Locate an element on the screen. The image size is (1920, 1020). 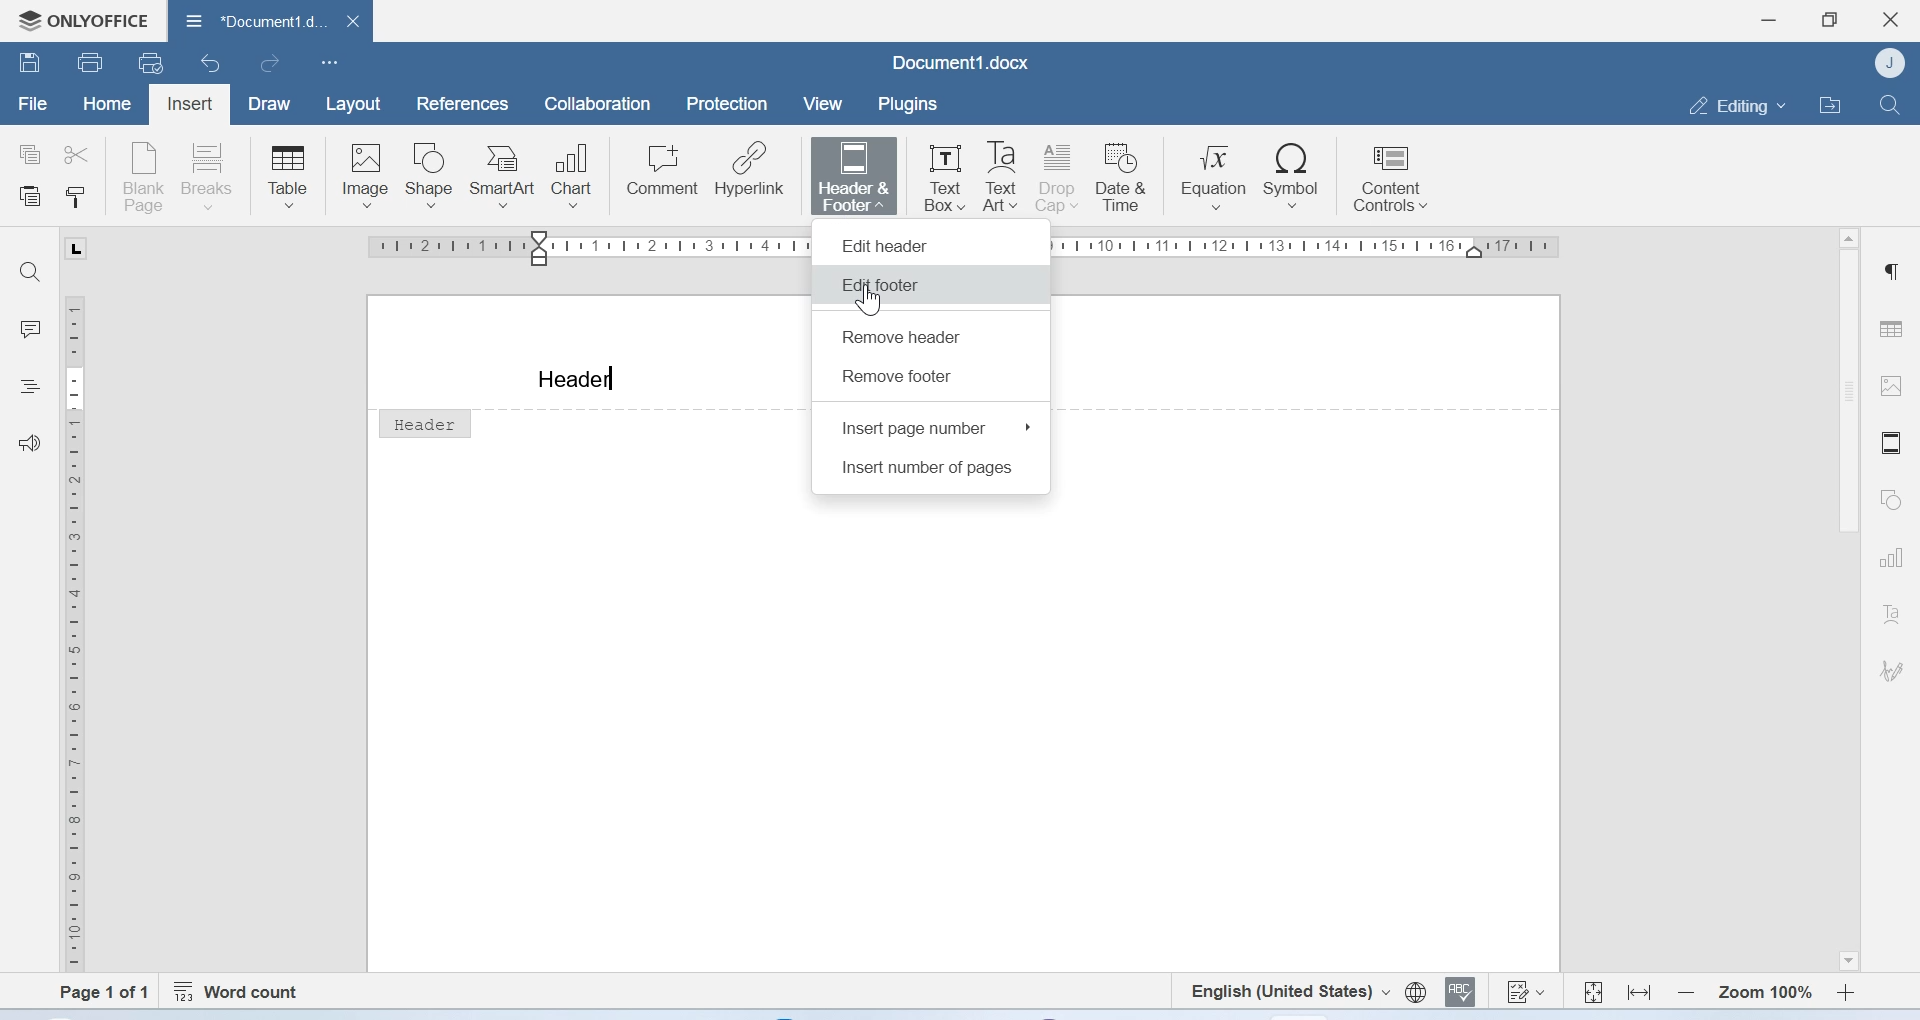
Copy style is located at coordinates (74, 199).